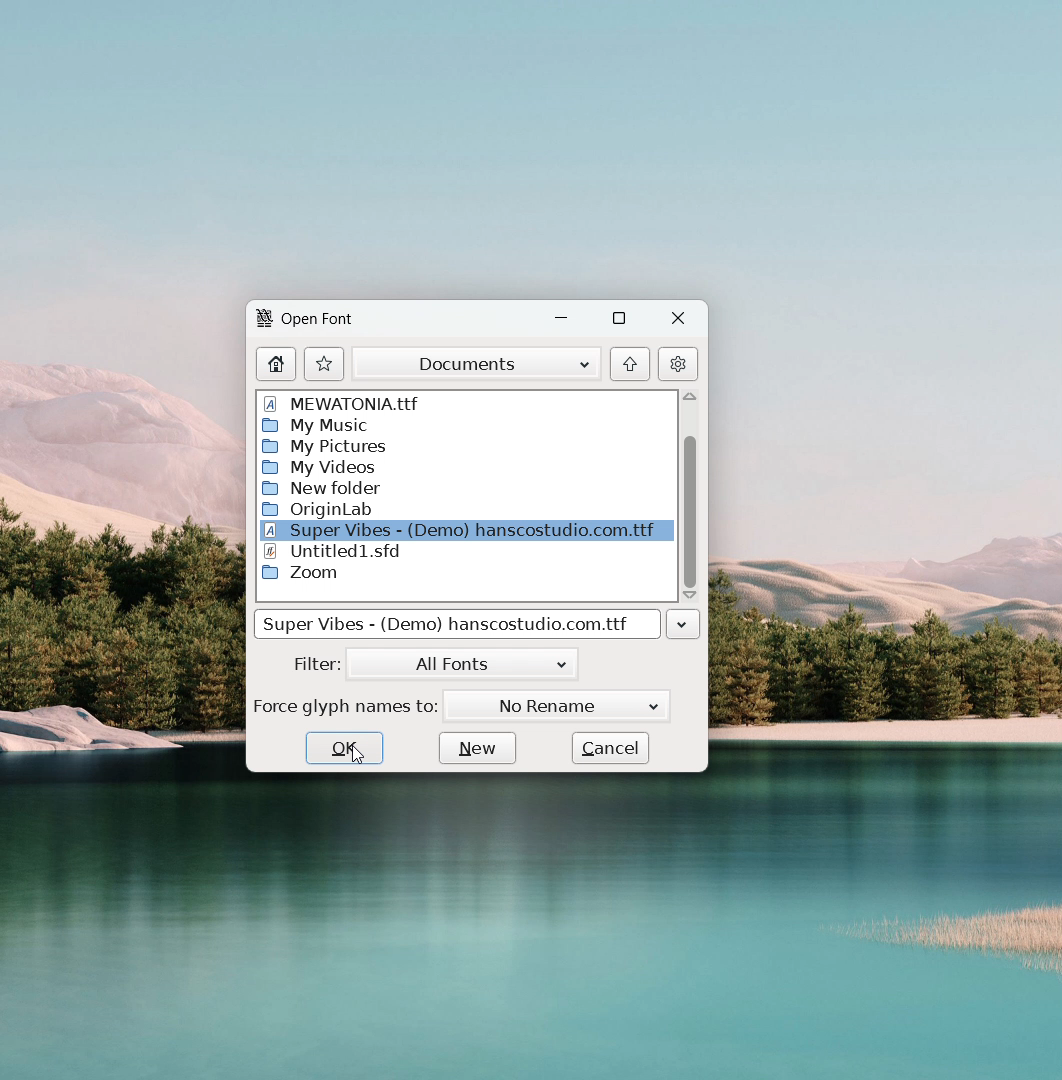 This screenshot has width=1062, height=1080. I want to click on Super Vibes - (Demo) hanscostudio.com.ttf, so click(457, 623).